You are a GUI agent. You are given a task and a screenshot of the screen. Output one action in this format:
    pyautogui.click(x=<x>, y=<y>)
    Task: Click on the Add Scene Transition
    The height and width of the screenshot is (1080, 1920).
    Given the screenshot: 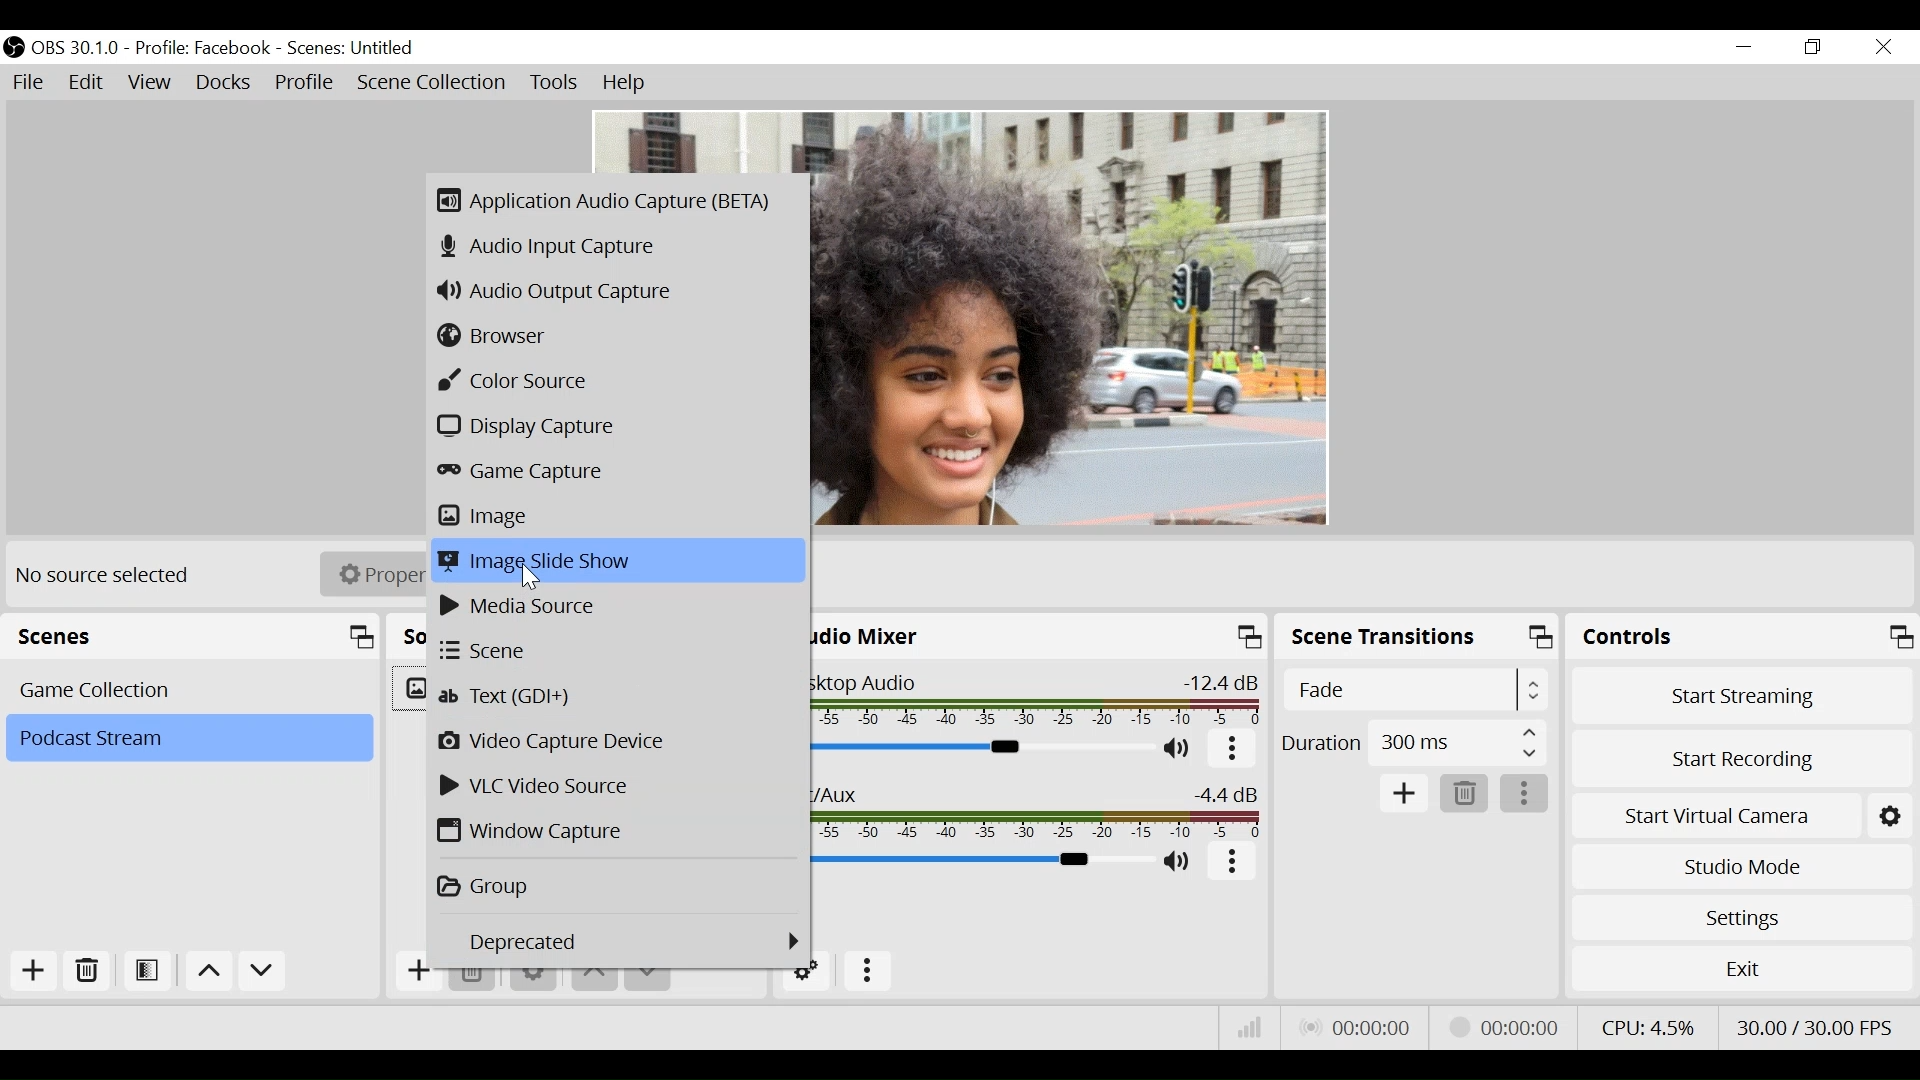 What is the action you would take?
    pyautogui.click(x=1403, y=794)
    